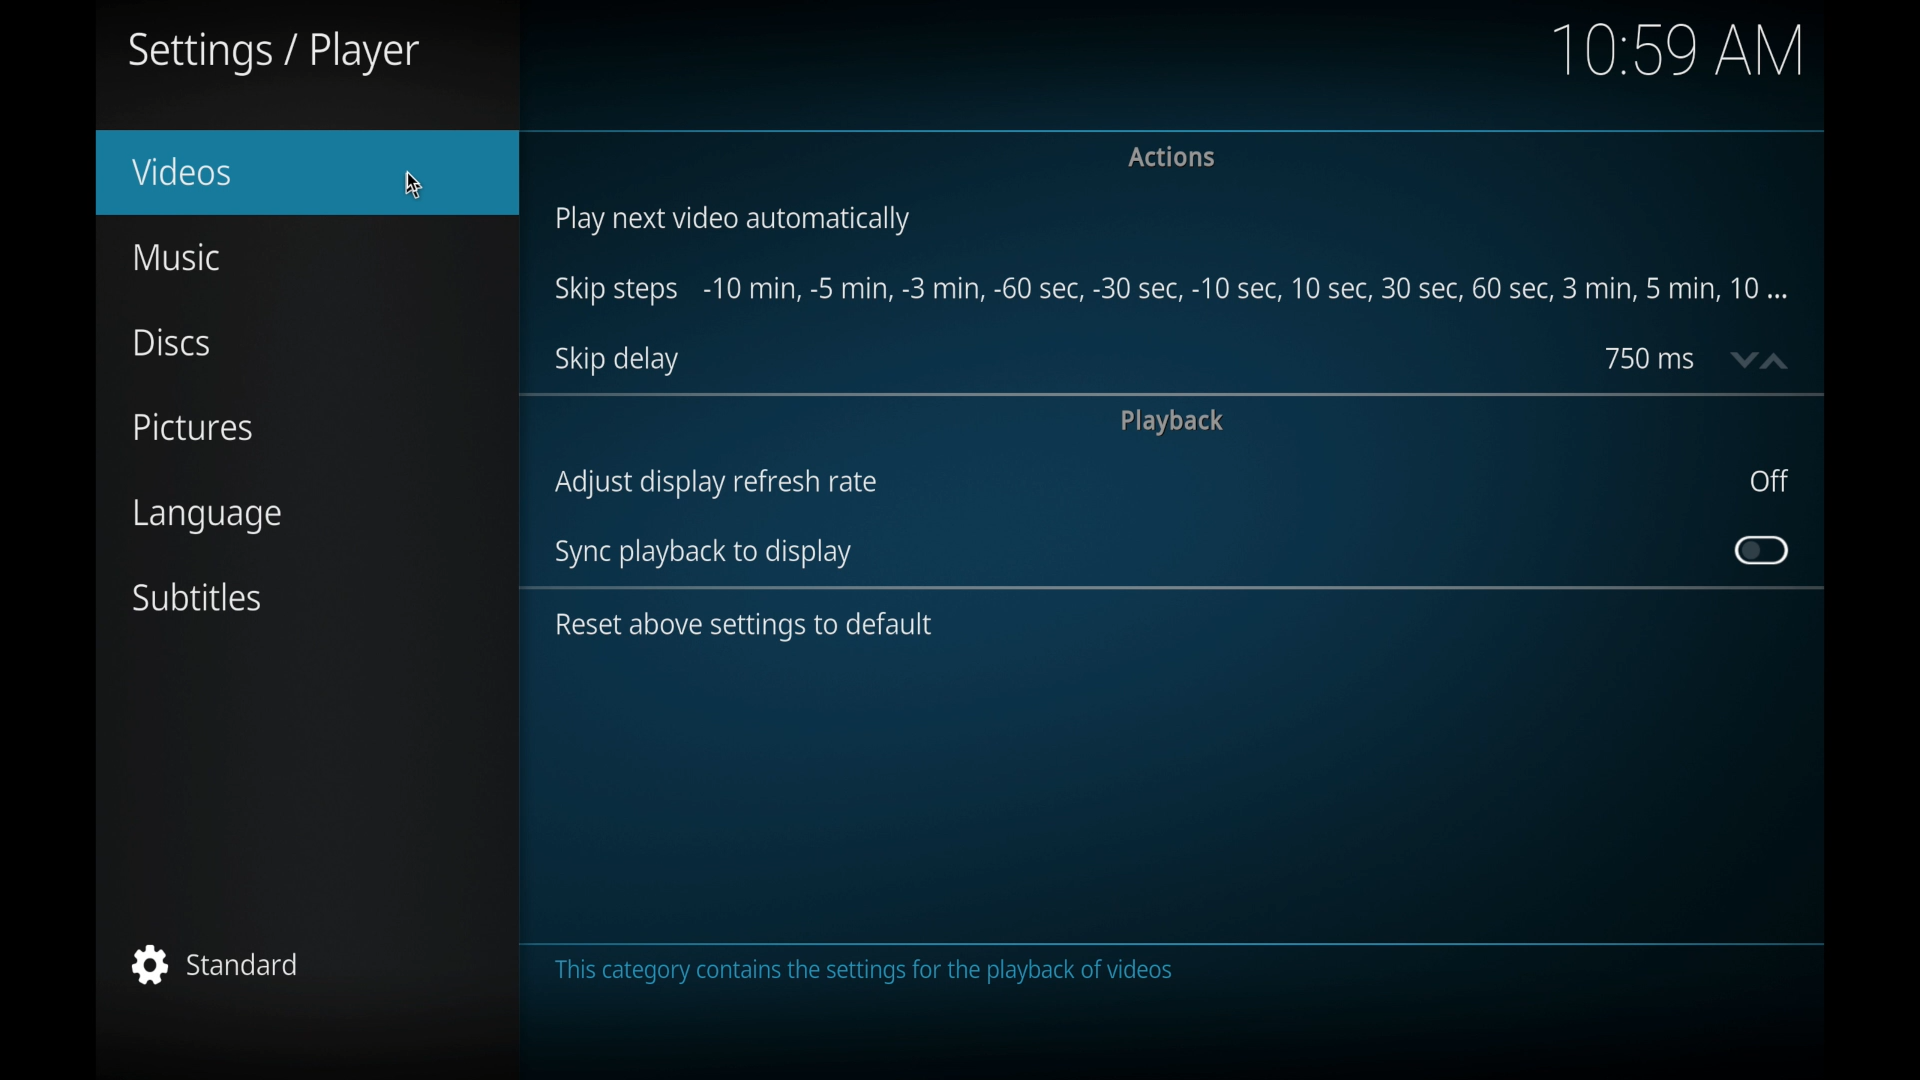 This screenshot has width=1920, height=1080. Describe the element at coordinates (1172, 158) in the screenshot. I see `actions` at that location.